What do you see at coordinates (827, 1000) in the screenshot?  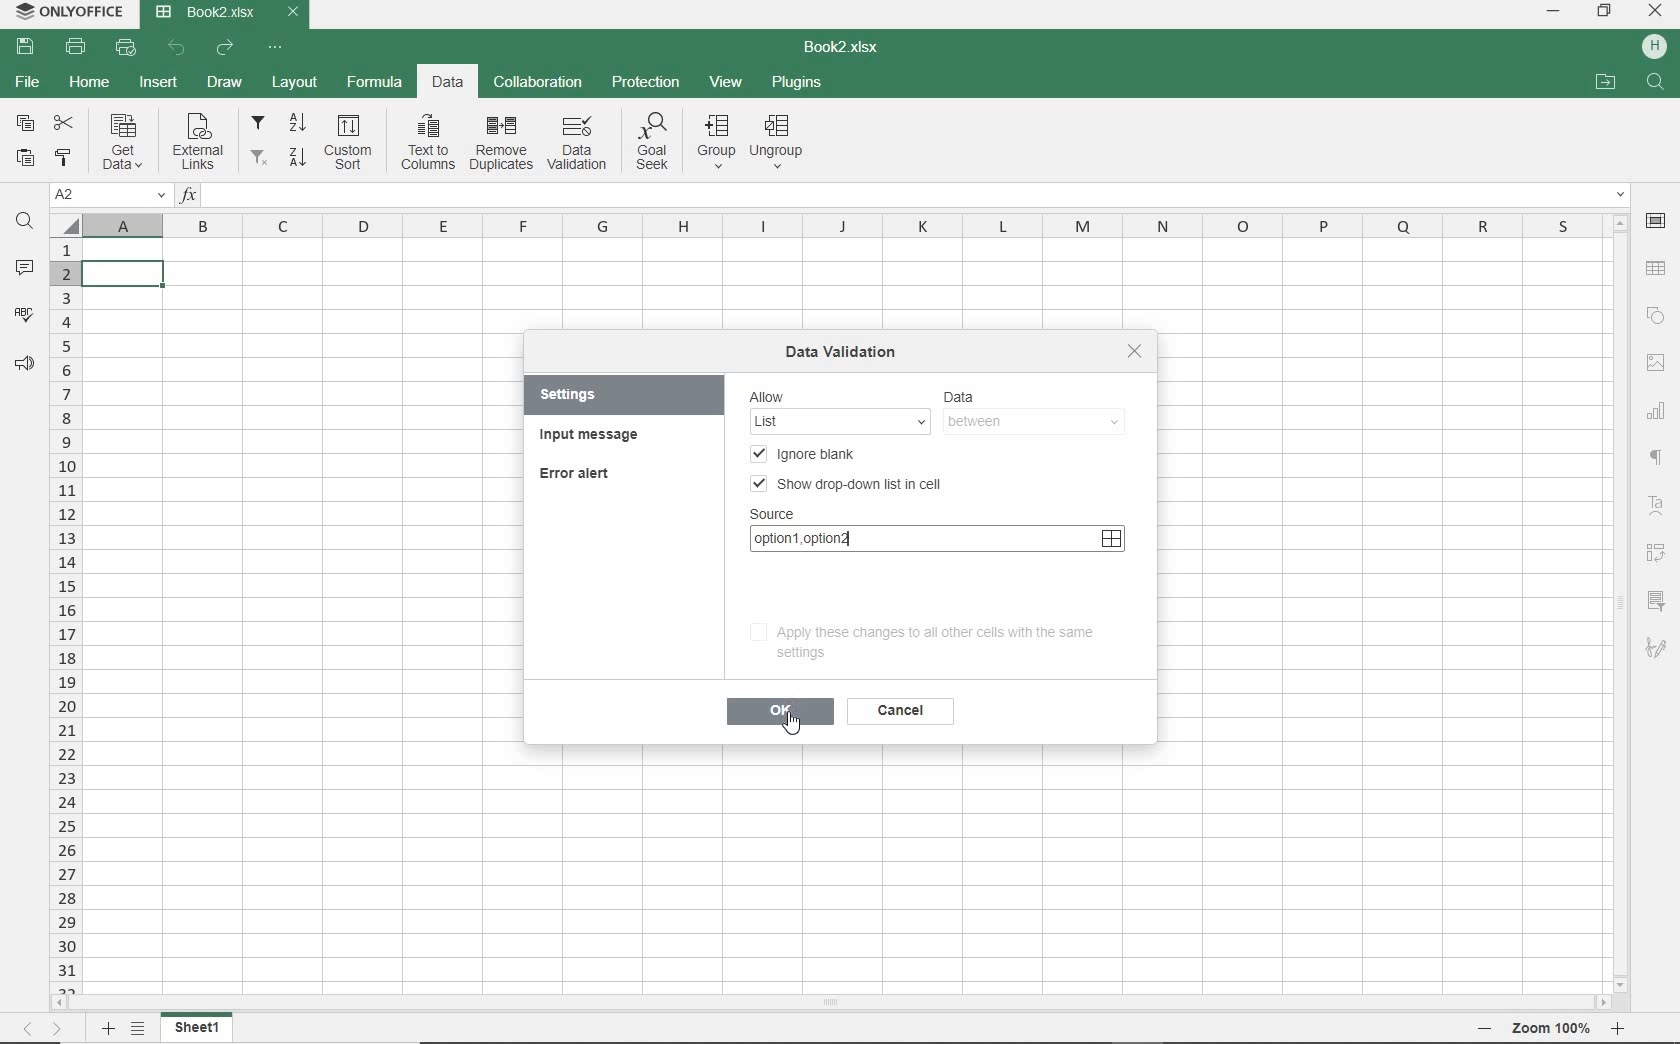 I see `SCROLLBAR` at bounding box center [827, 1000].